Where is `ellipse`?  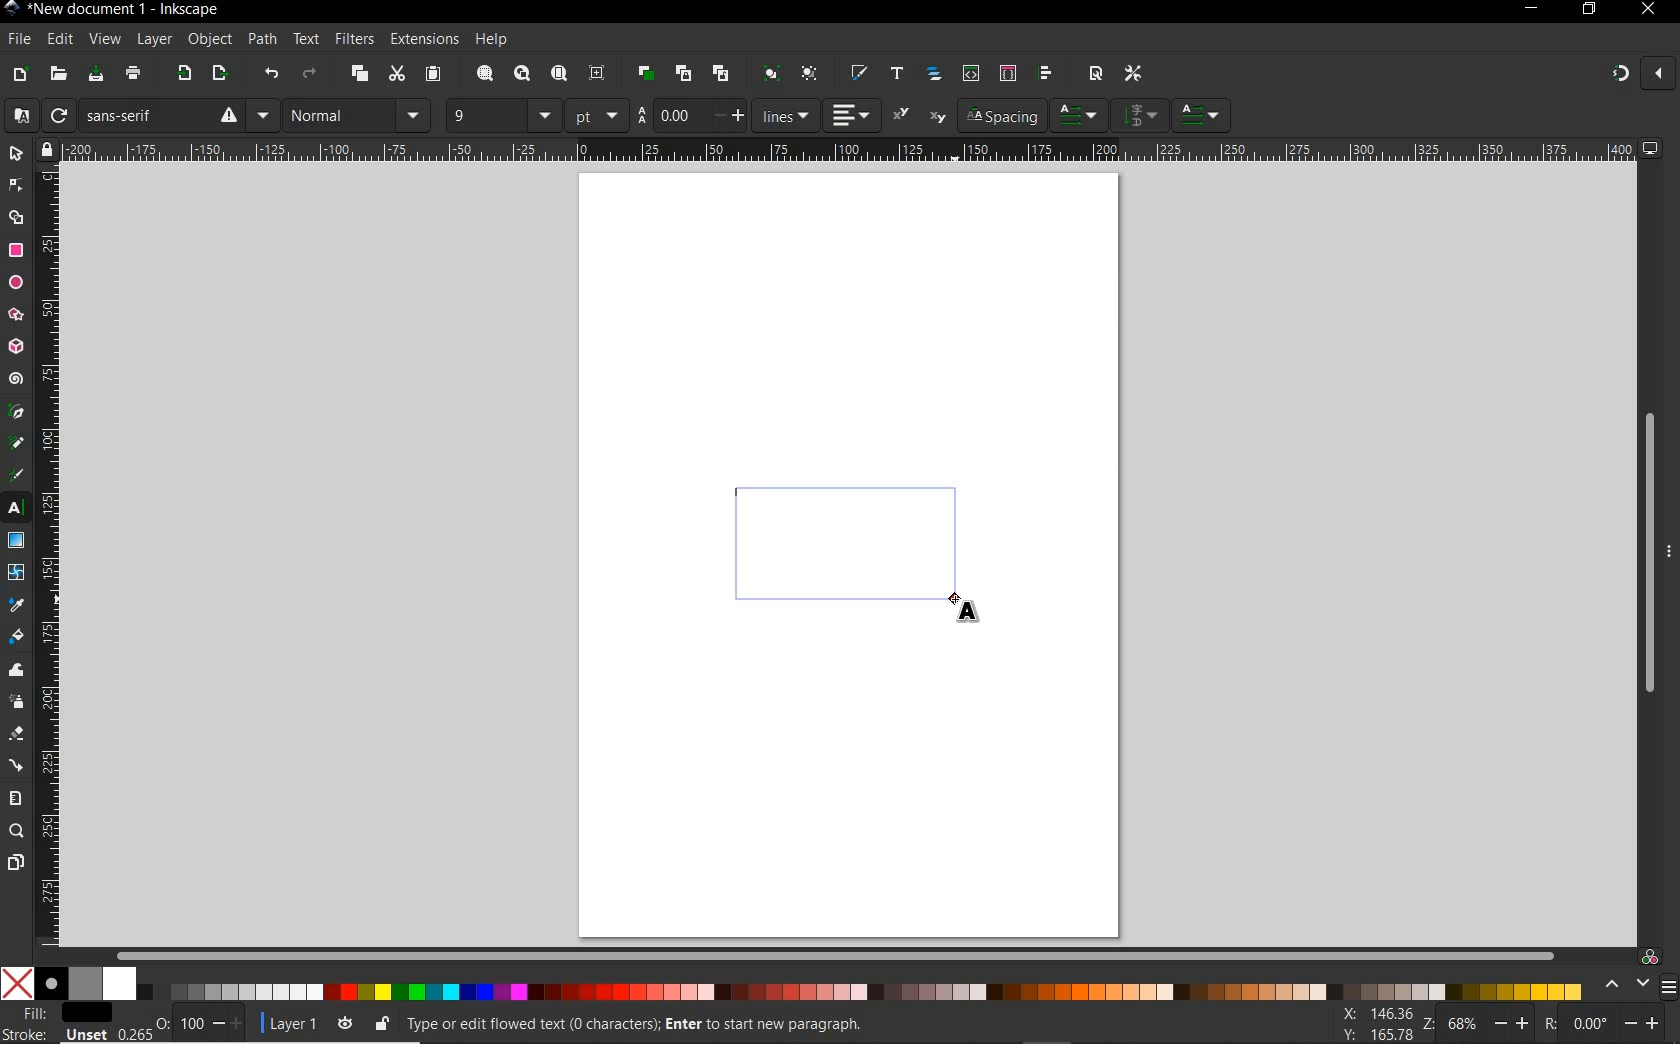 ellipse is located at coordinates (16, 283).